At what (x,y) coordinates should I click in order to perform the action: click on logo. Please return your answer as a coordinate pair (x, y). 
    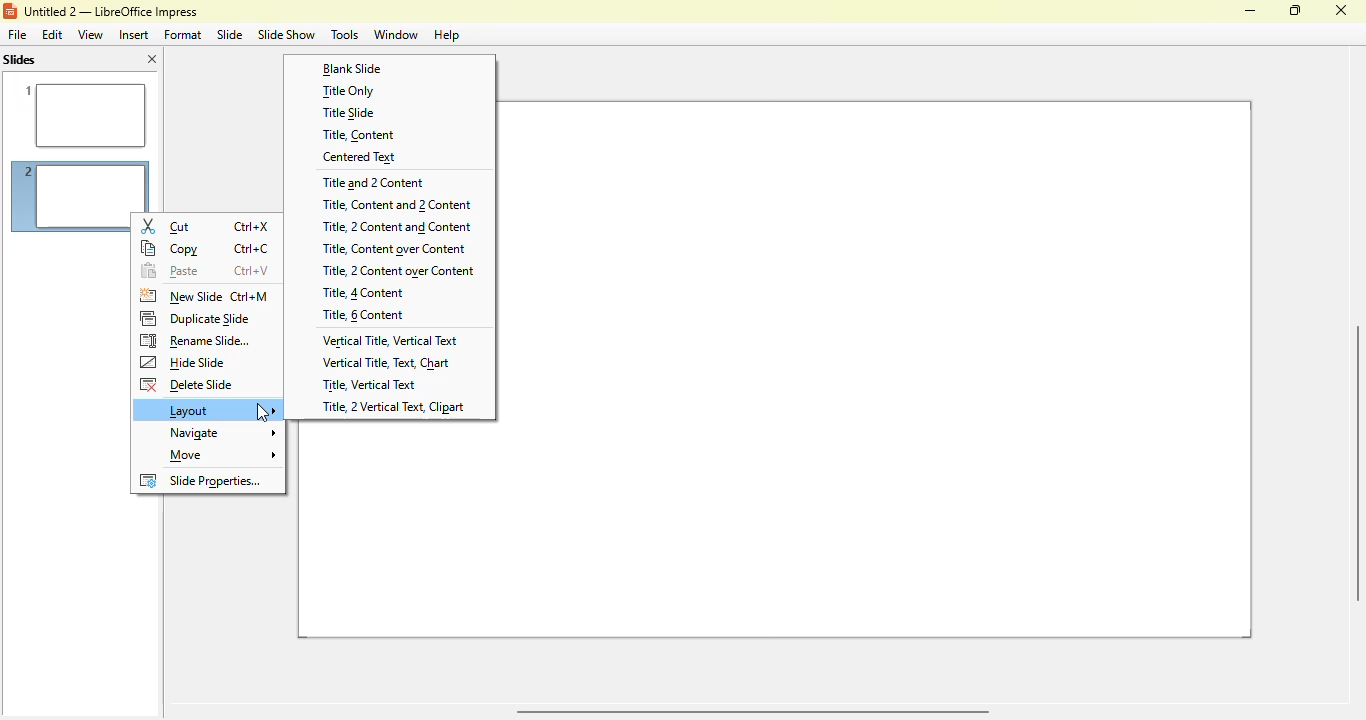
    Looking at the image, I should click on (10, 11).